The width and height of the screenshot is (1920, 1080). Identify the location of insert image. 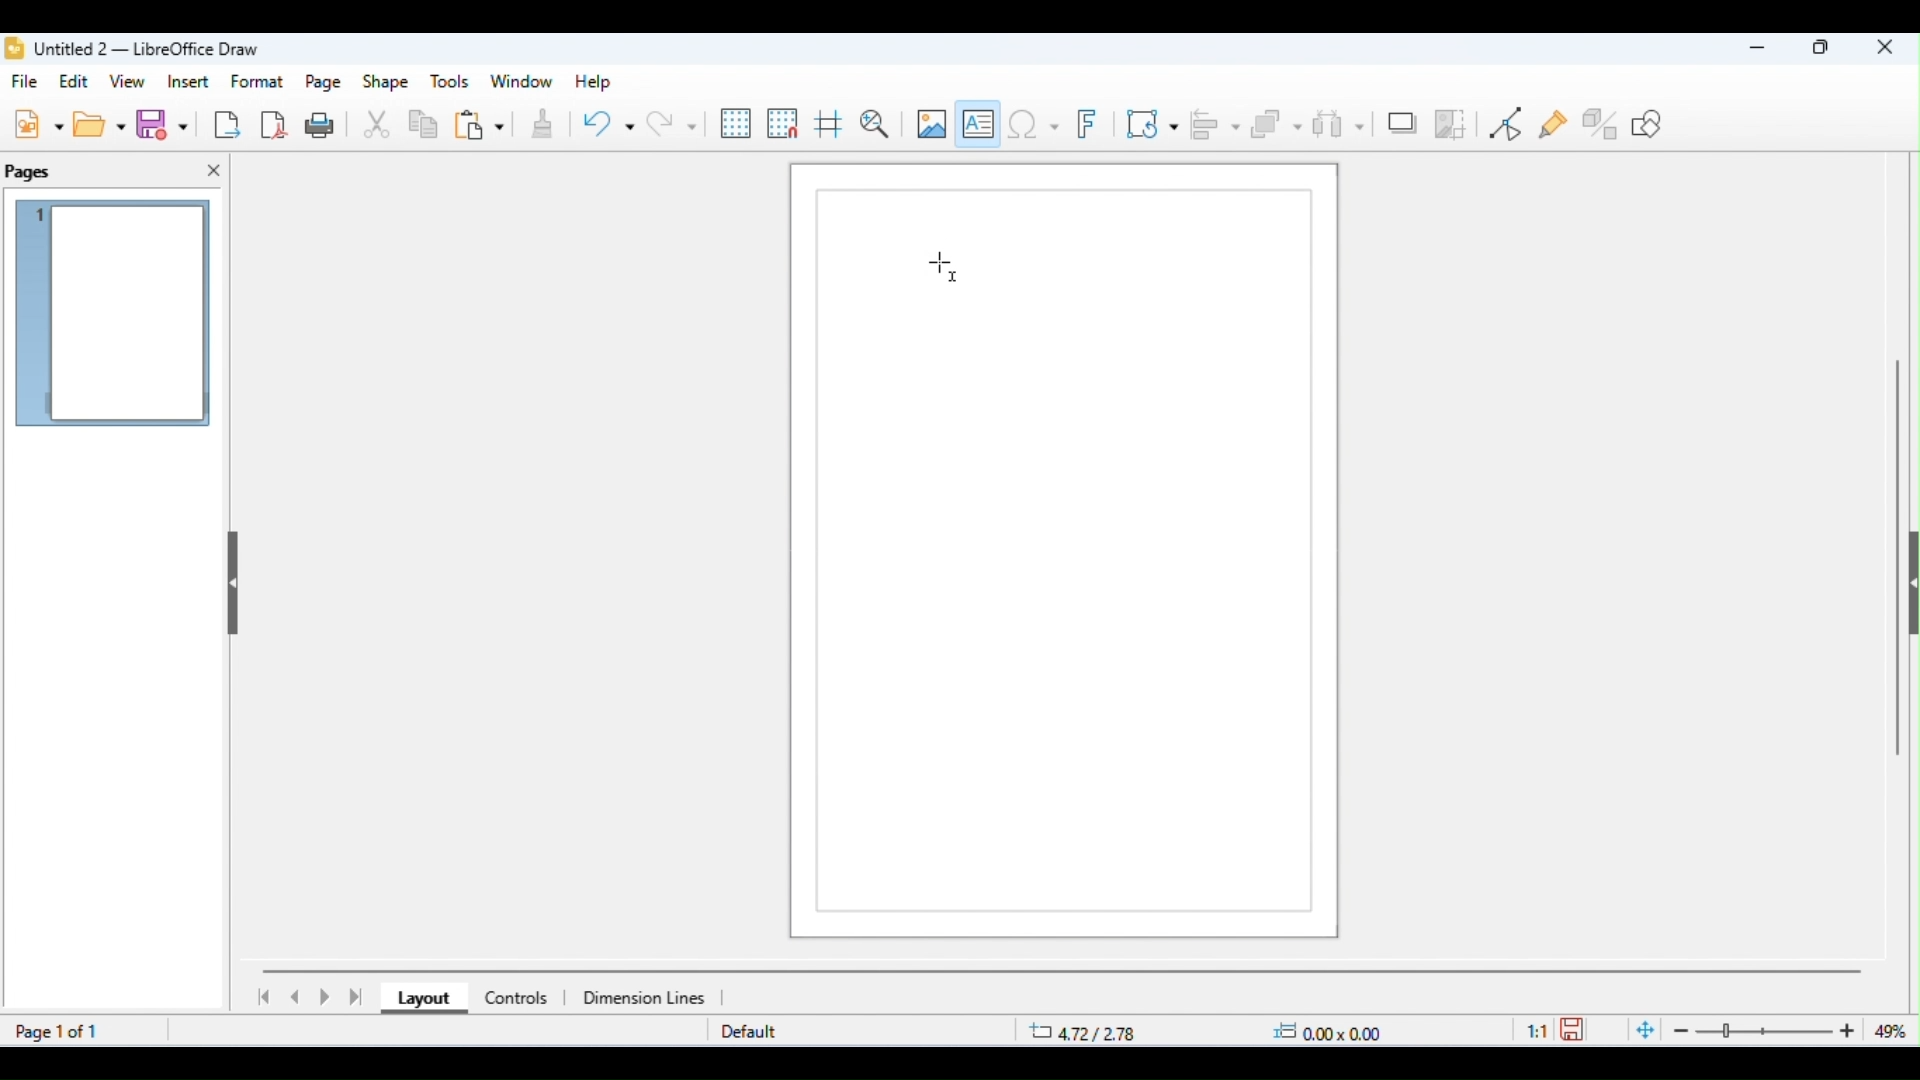
(930, 123).